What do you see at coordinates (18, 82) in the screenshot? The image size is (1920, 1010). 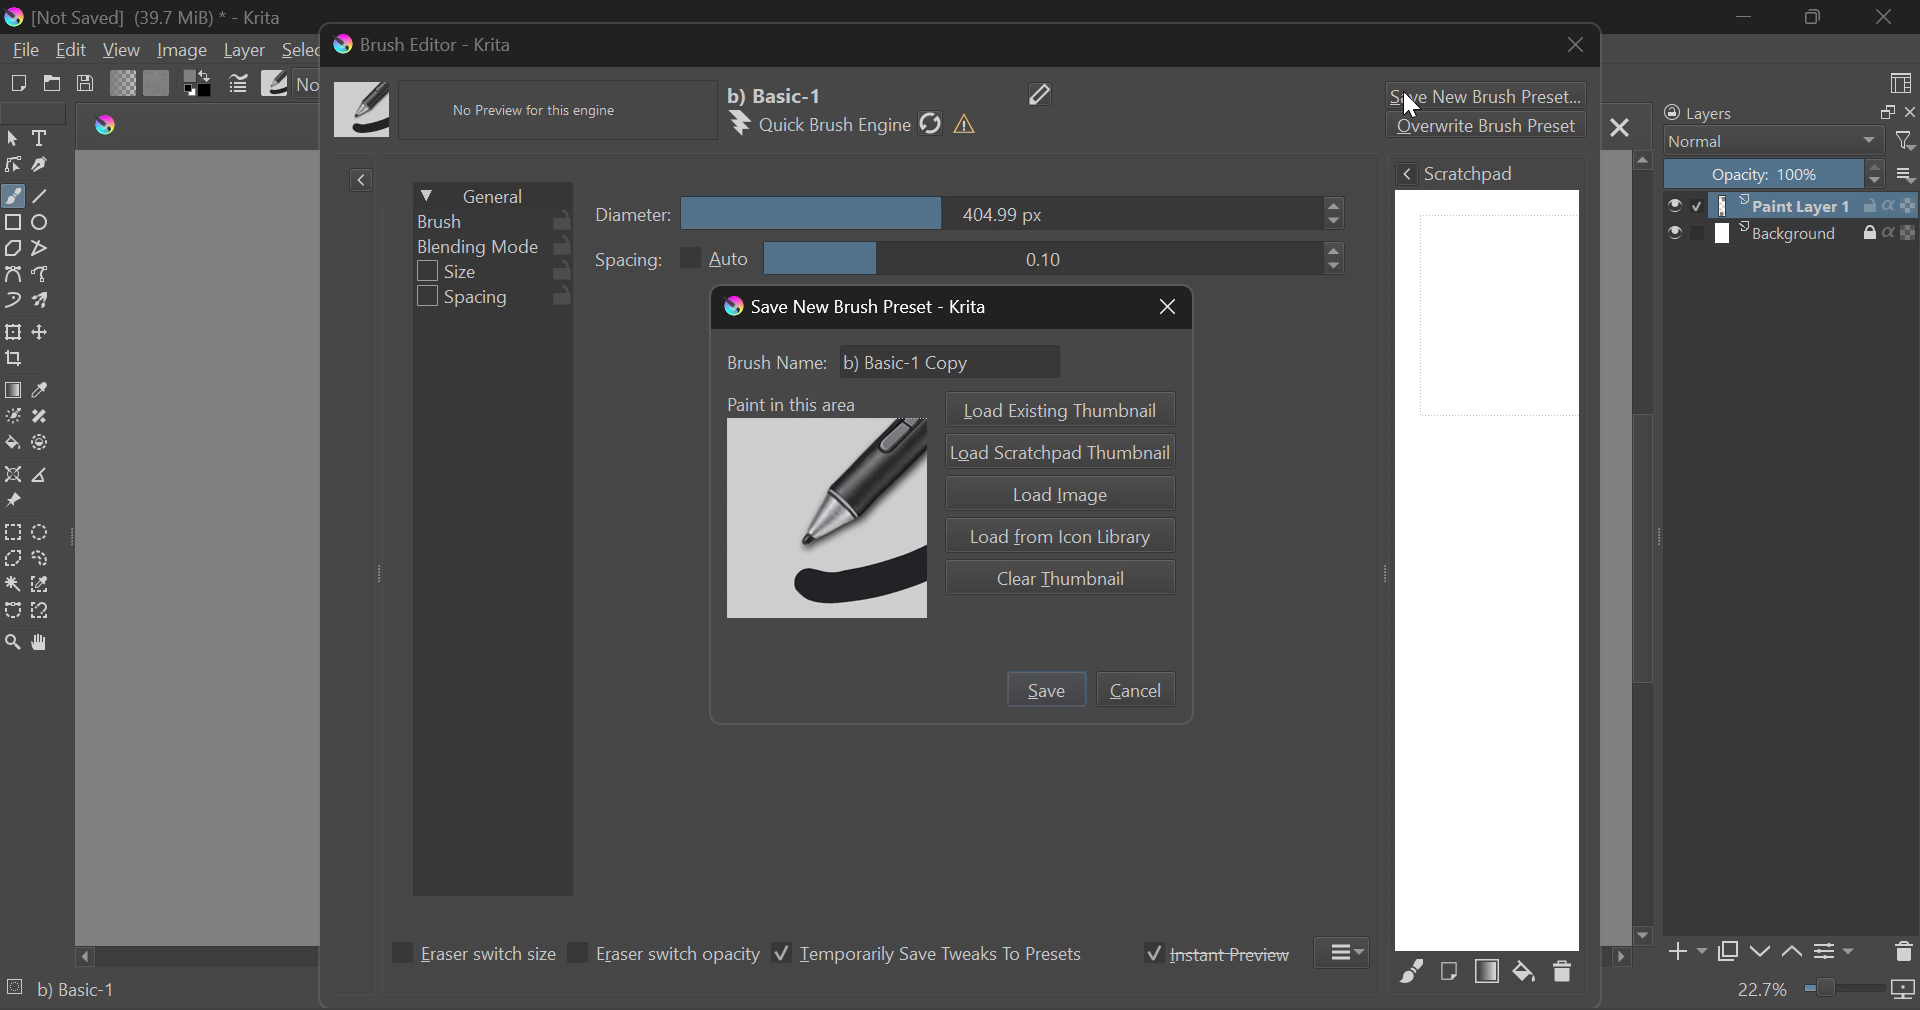 I see `New` at bounding box center [18, 82].